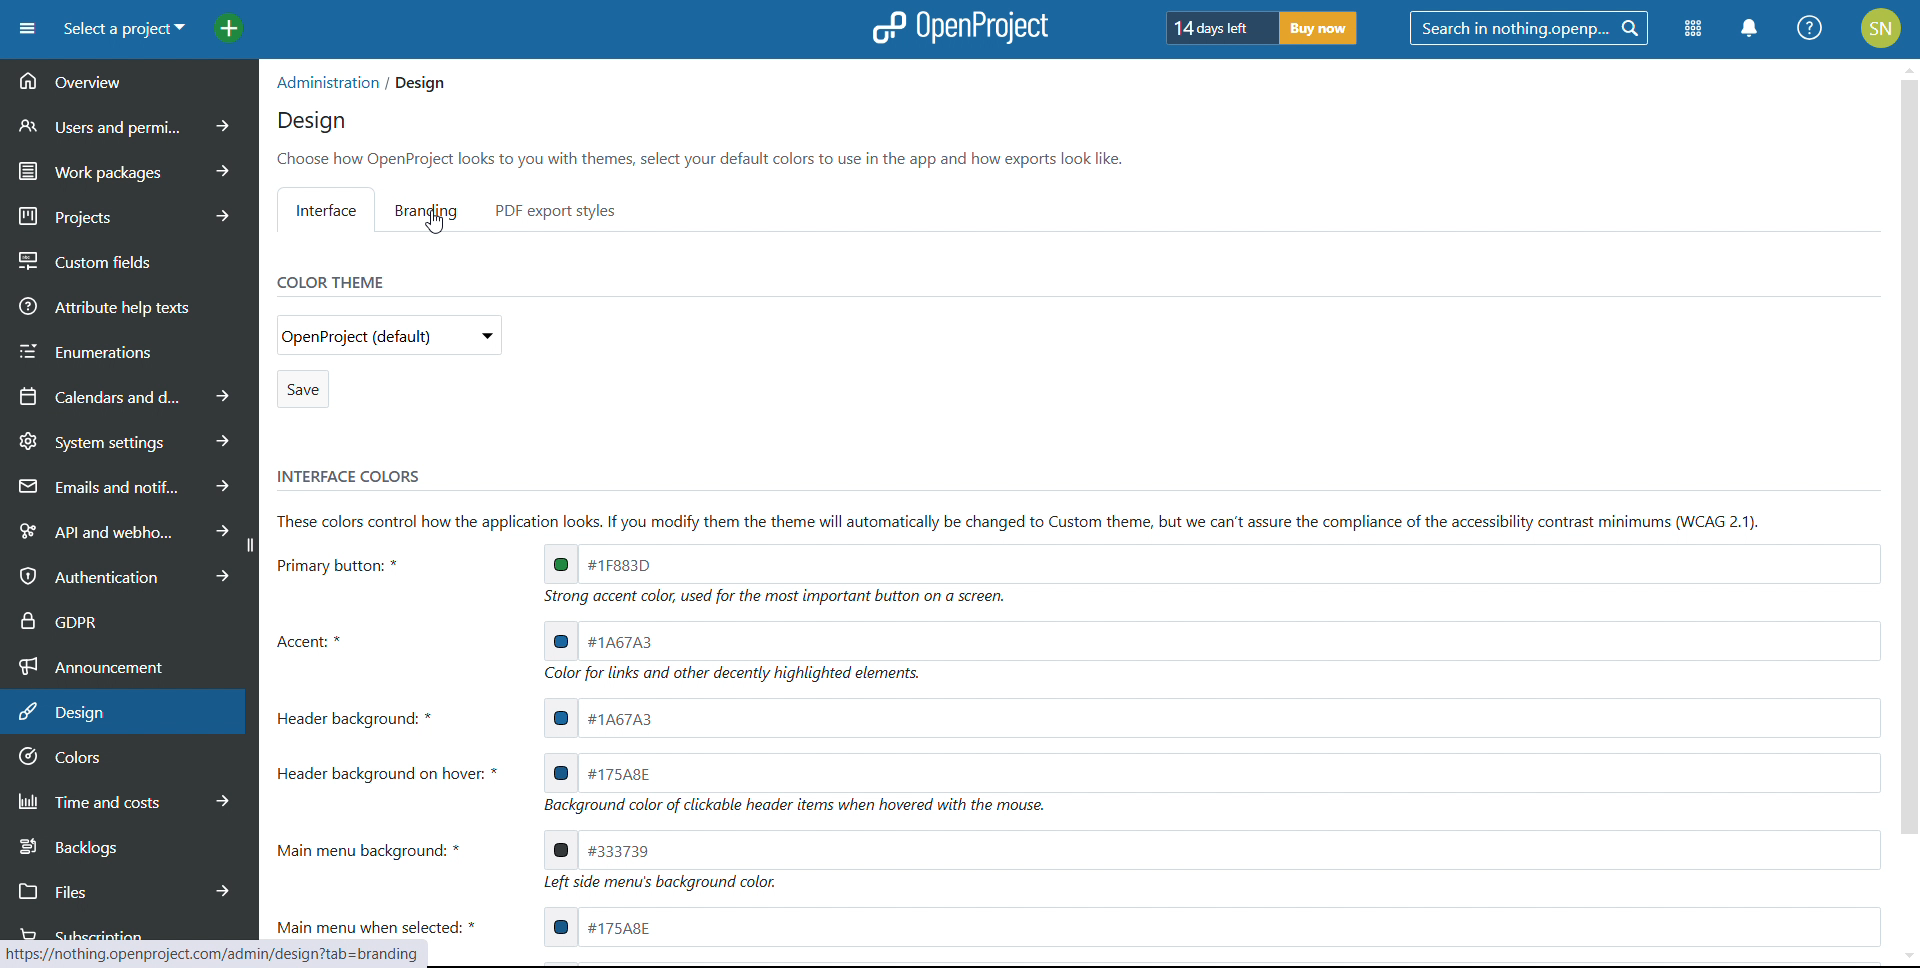 This screenshot has width=1920, height=968. I want to click on | Main menu background: *, so click(379, 849).